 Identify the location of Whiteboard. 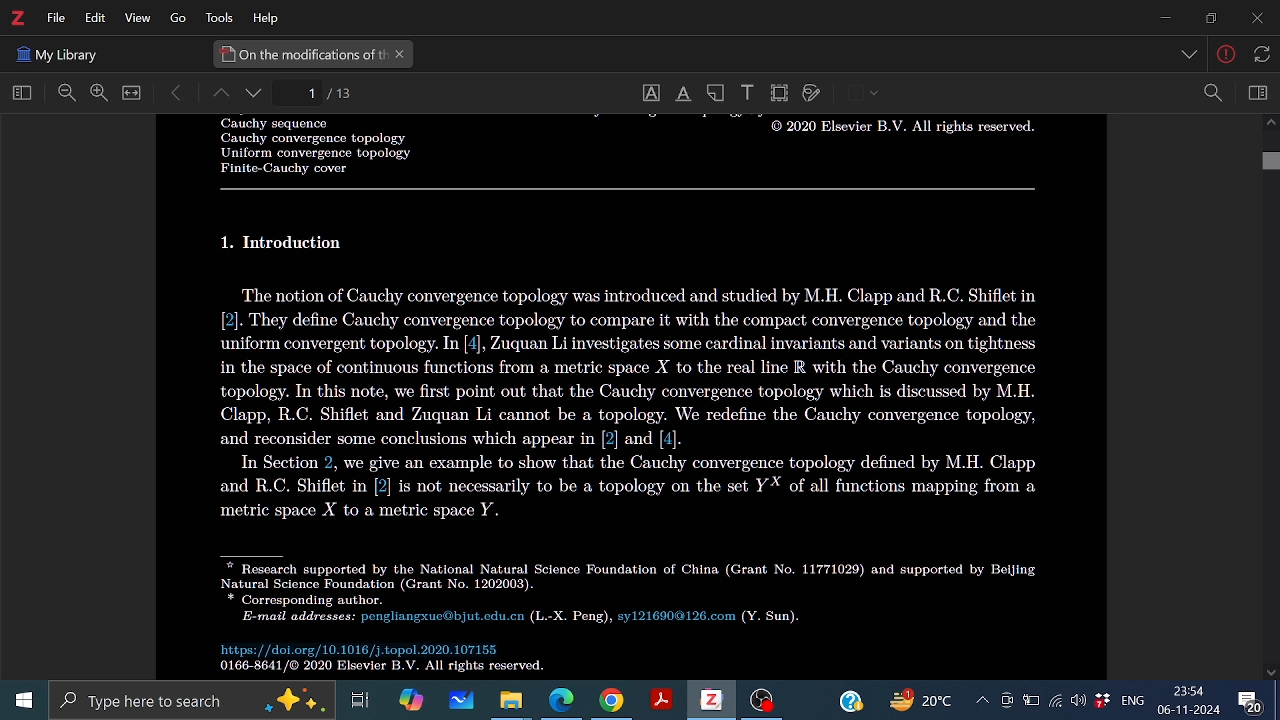
(459, 701).